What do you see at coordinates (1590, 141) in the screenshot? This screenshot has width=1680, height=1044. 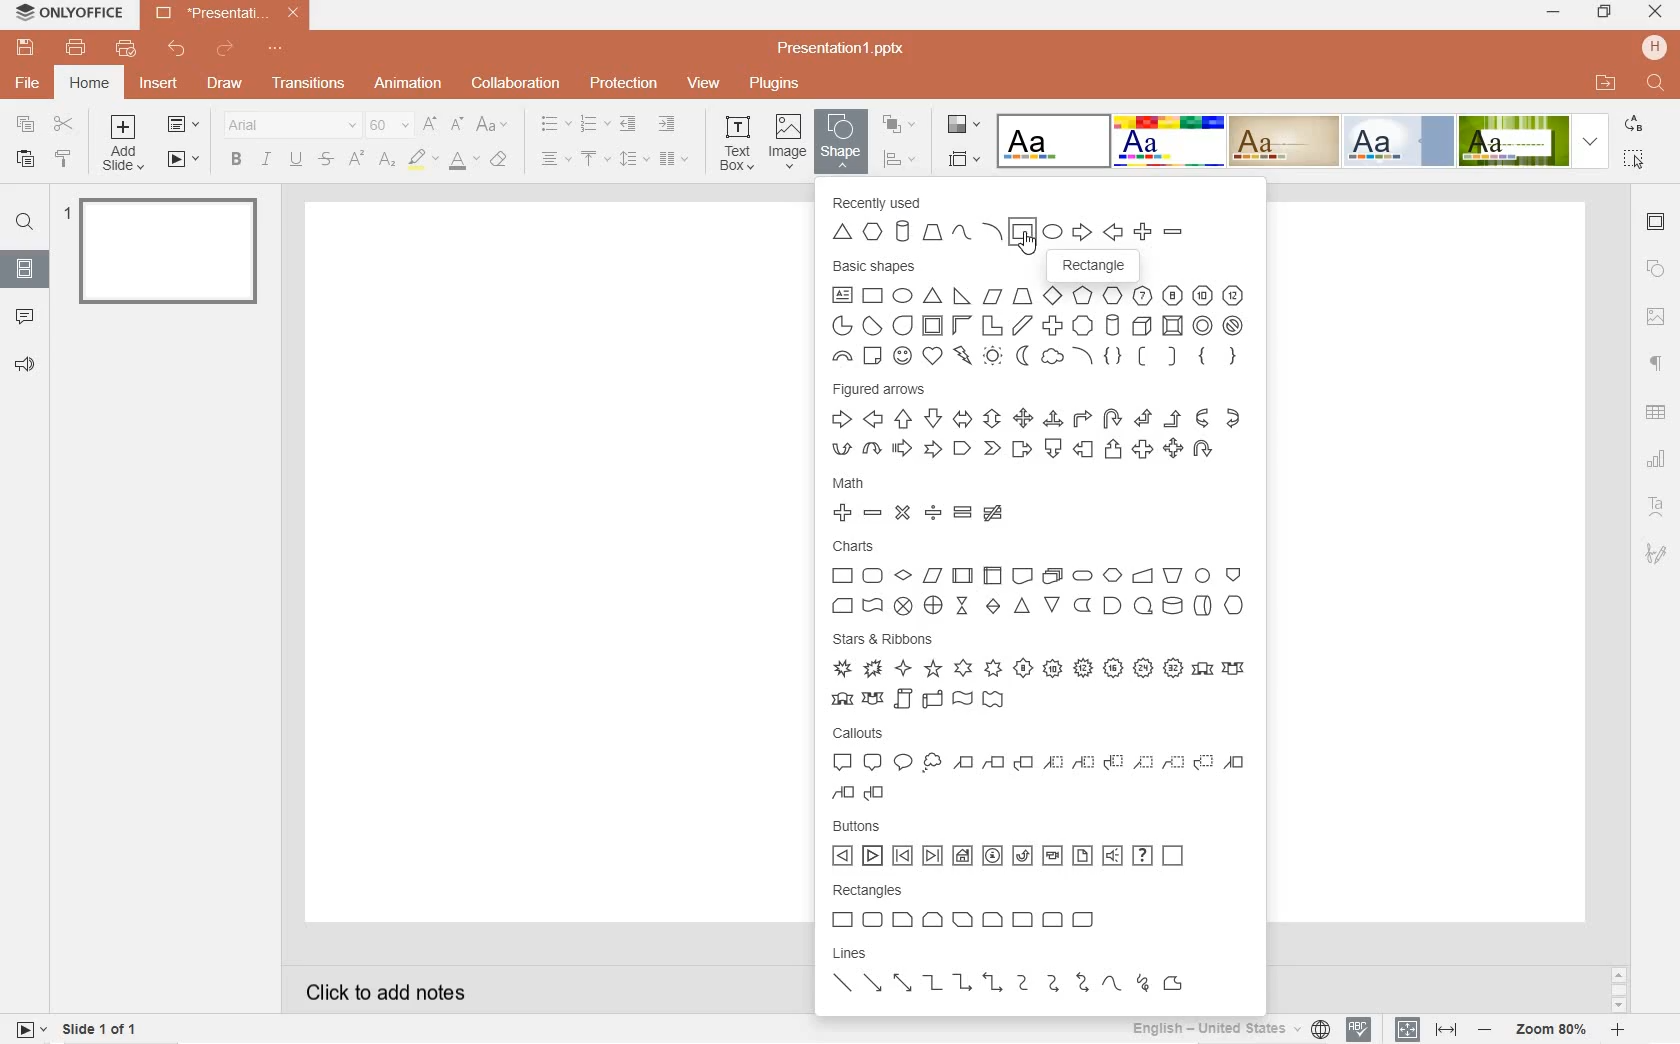 I see `expand ` at bounding box center [1590, 141].